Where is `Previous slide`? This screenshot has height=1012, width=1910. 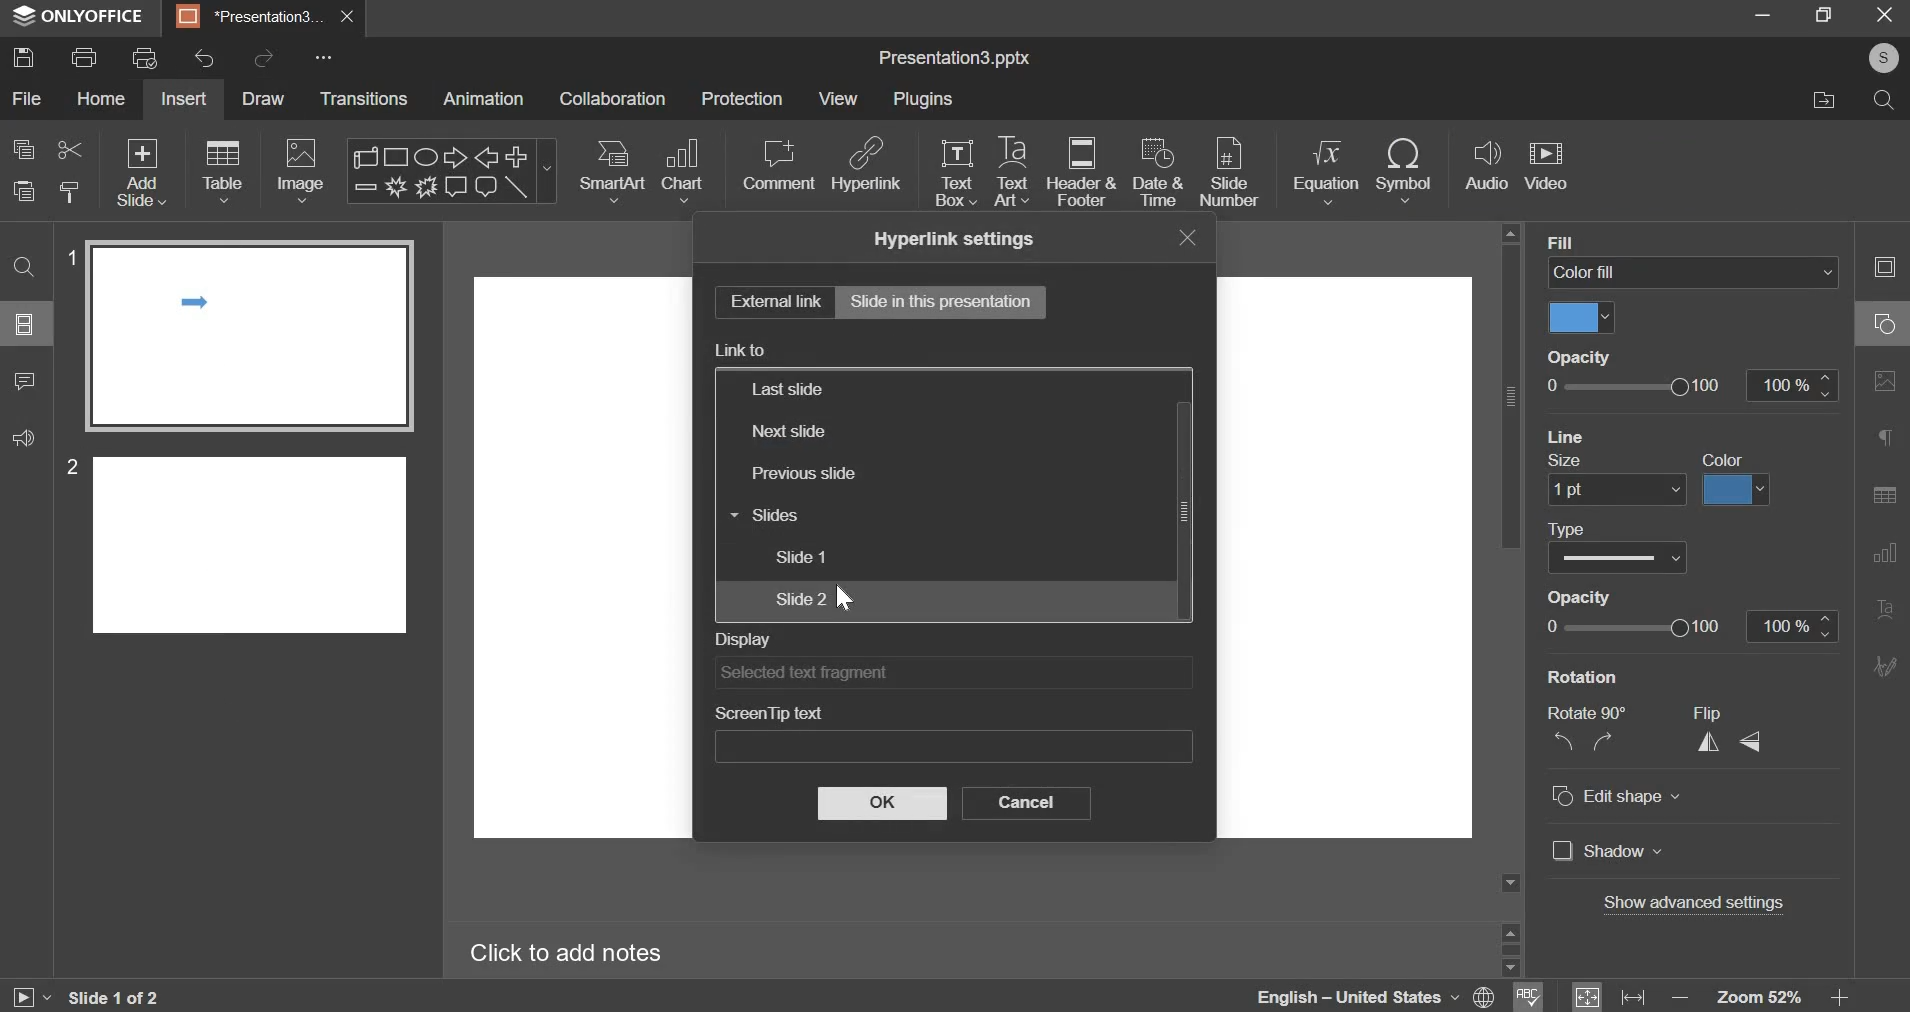
Previous slide is located at coordinates (827, 476).